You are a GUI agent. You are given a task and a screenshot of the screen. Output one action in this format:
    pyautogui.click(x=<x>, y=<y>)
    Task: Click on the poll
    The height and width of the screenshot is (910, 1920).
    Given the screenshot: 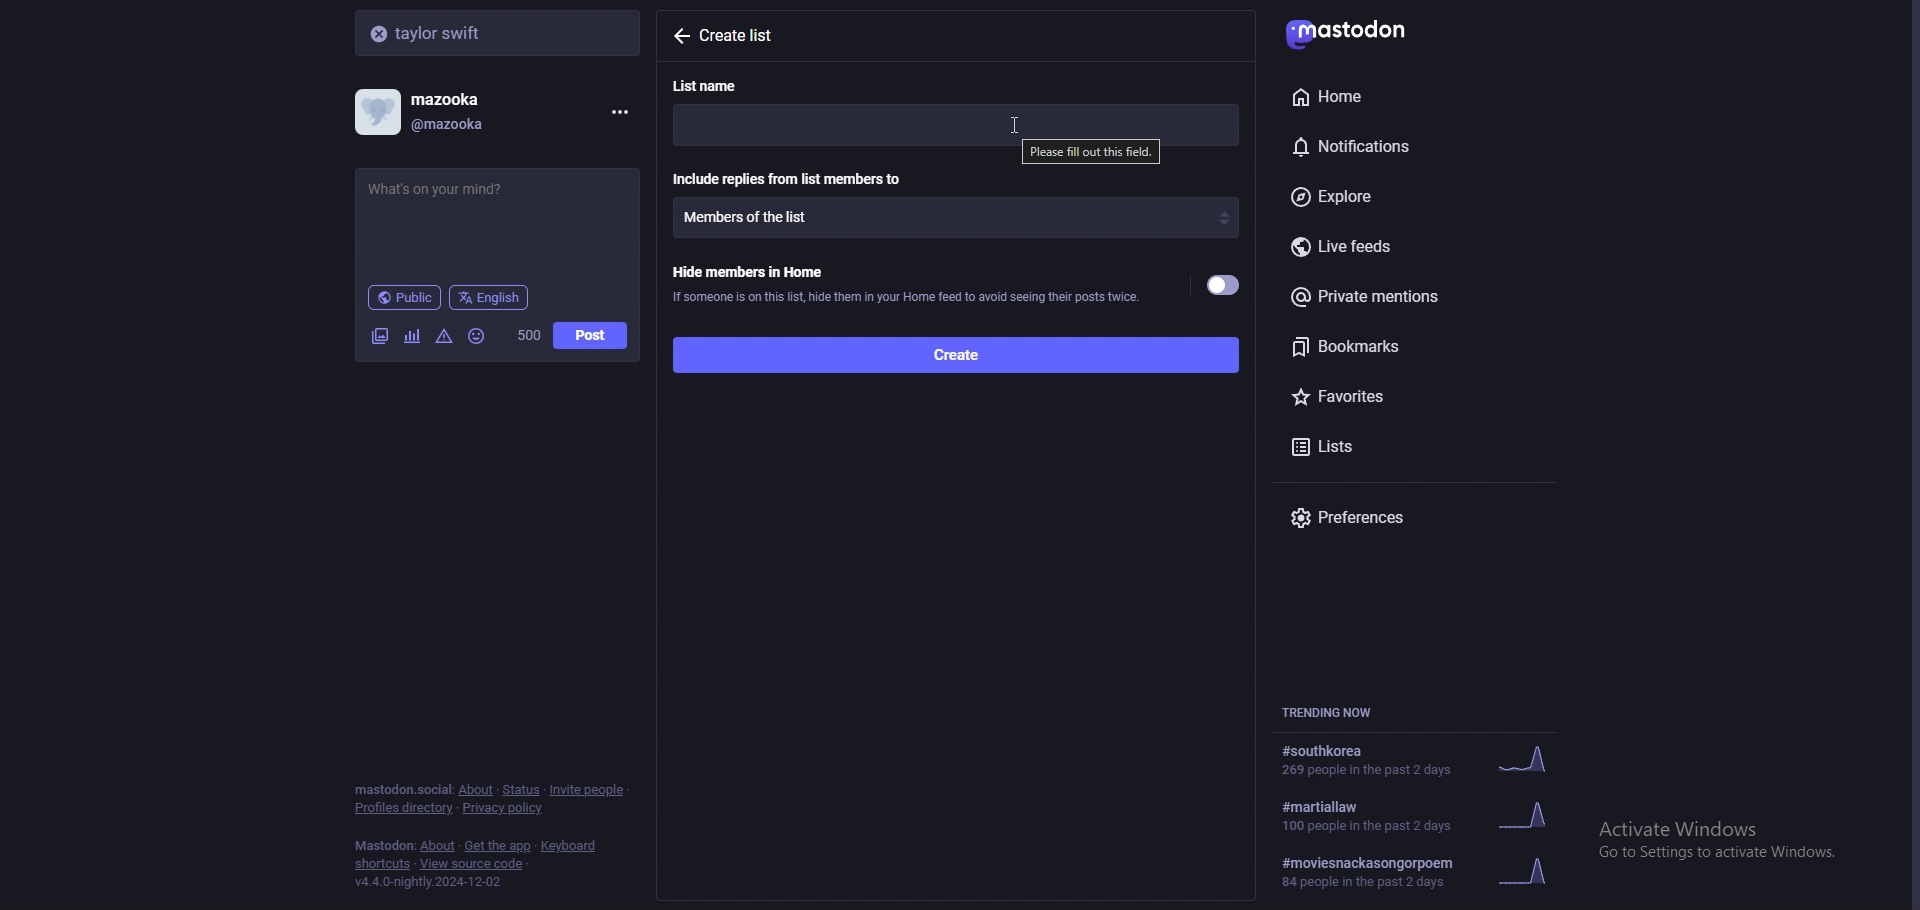 What is the action you would take?
    pyautogui.click(x=412, y=336)
    